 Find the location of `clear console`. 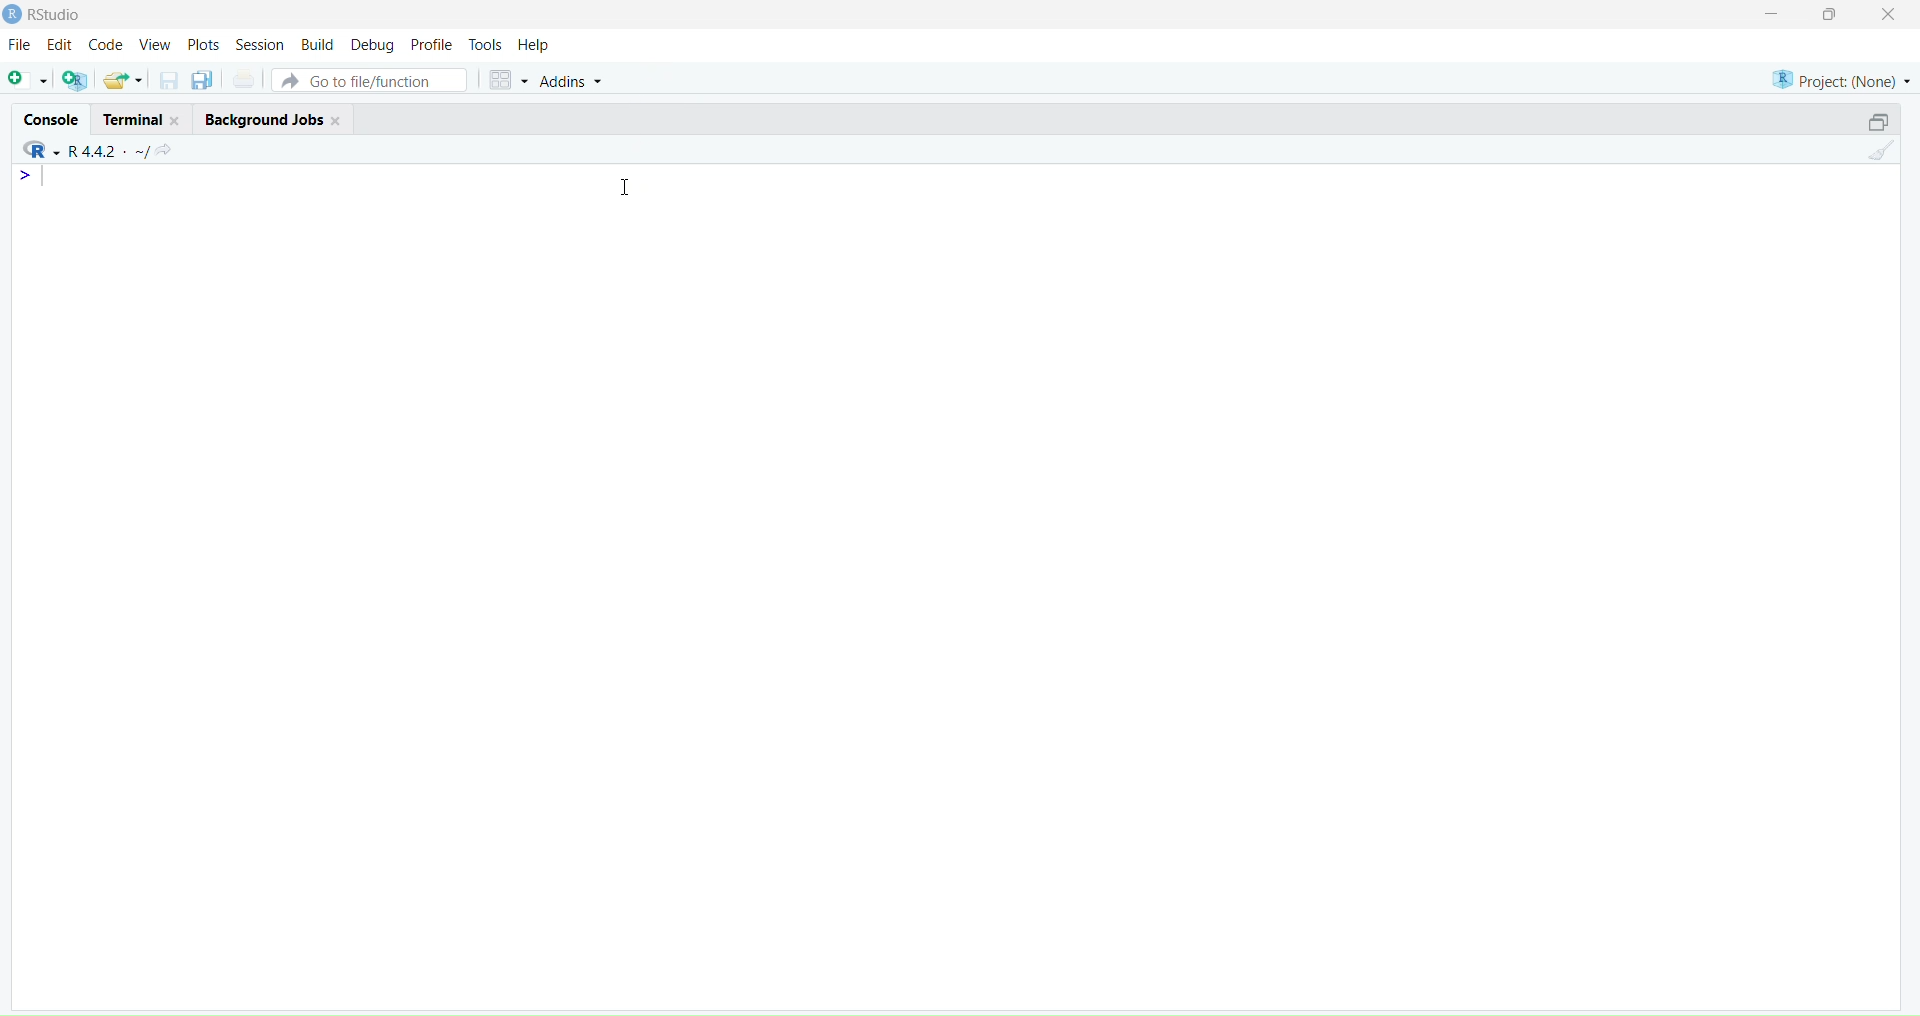

clear console is located at coordinates (1881, 153).